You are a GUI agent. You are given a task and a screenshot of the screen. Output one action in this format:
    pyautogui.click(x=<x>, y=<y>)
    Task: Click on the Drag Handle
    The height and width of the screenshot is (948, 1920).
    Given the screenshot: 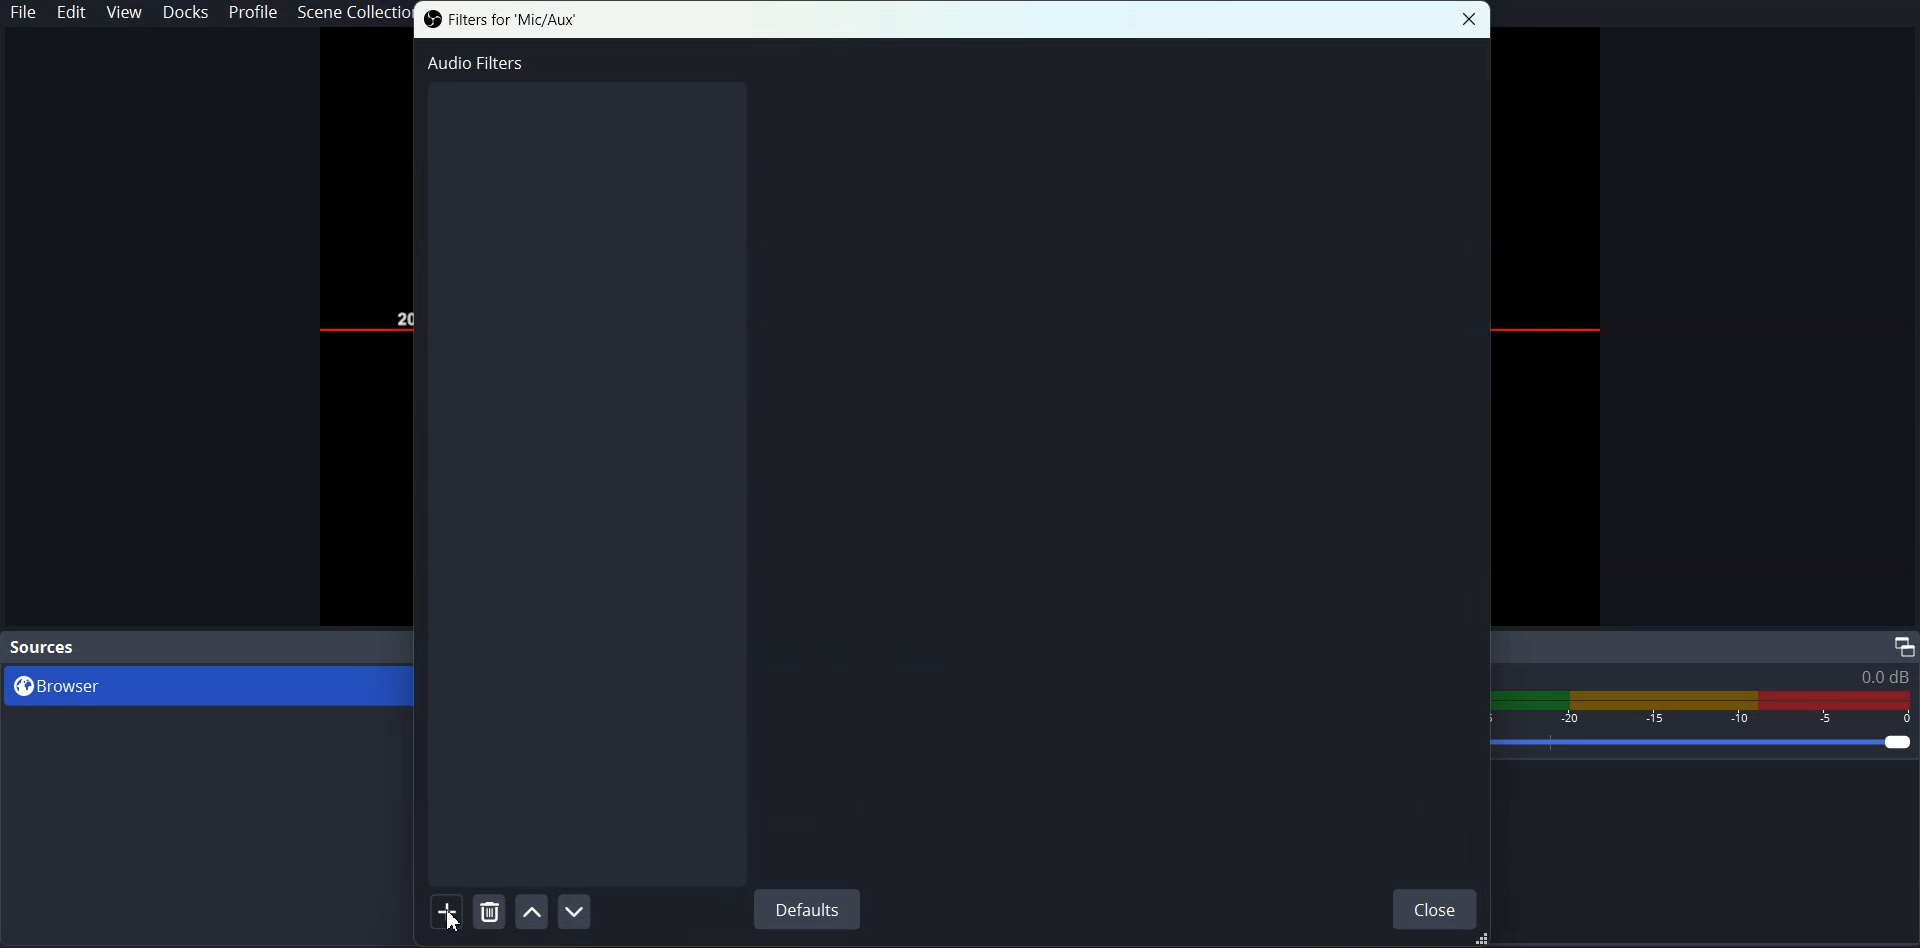 What is the action you would take?
    pyautogui.click(x=1482, y=939)
    